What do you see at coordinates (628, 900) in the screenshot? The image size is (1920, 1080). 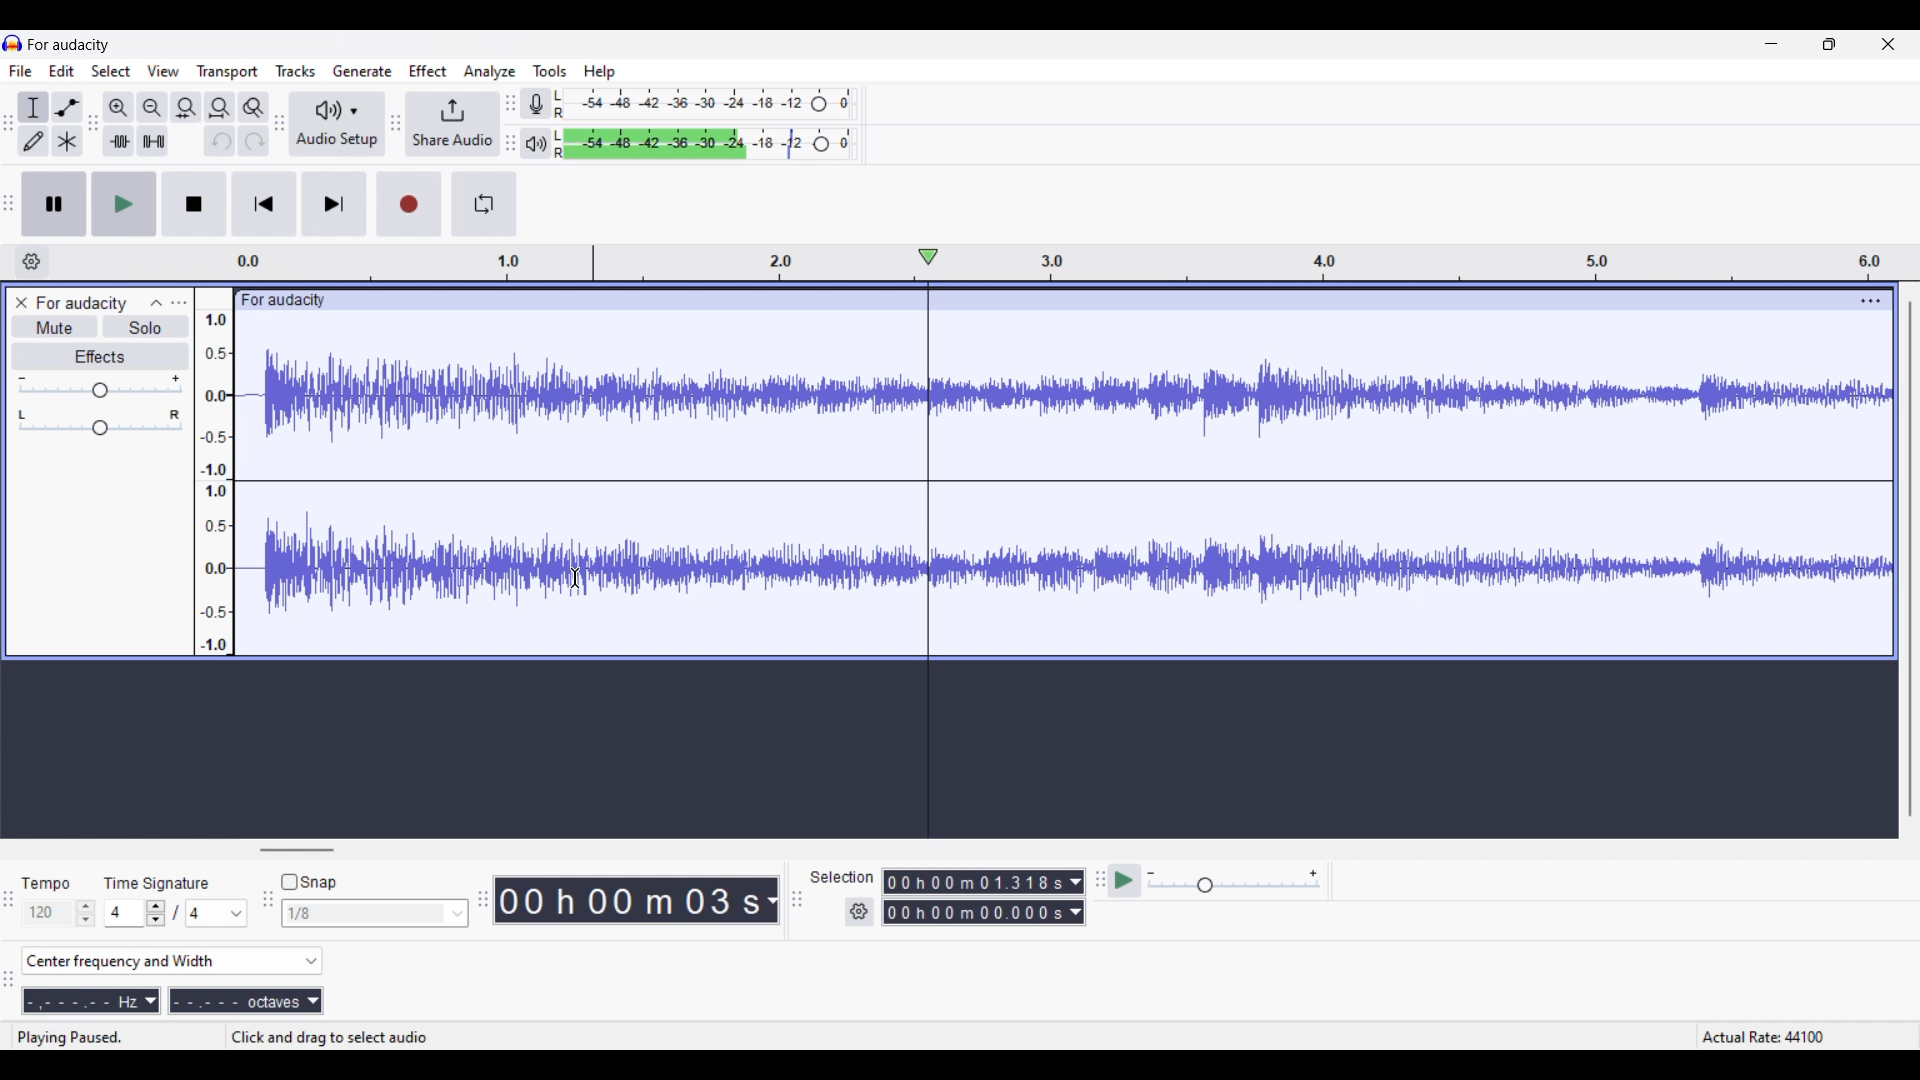 I see `Duration` at bounding box center [628, 900].